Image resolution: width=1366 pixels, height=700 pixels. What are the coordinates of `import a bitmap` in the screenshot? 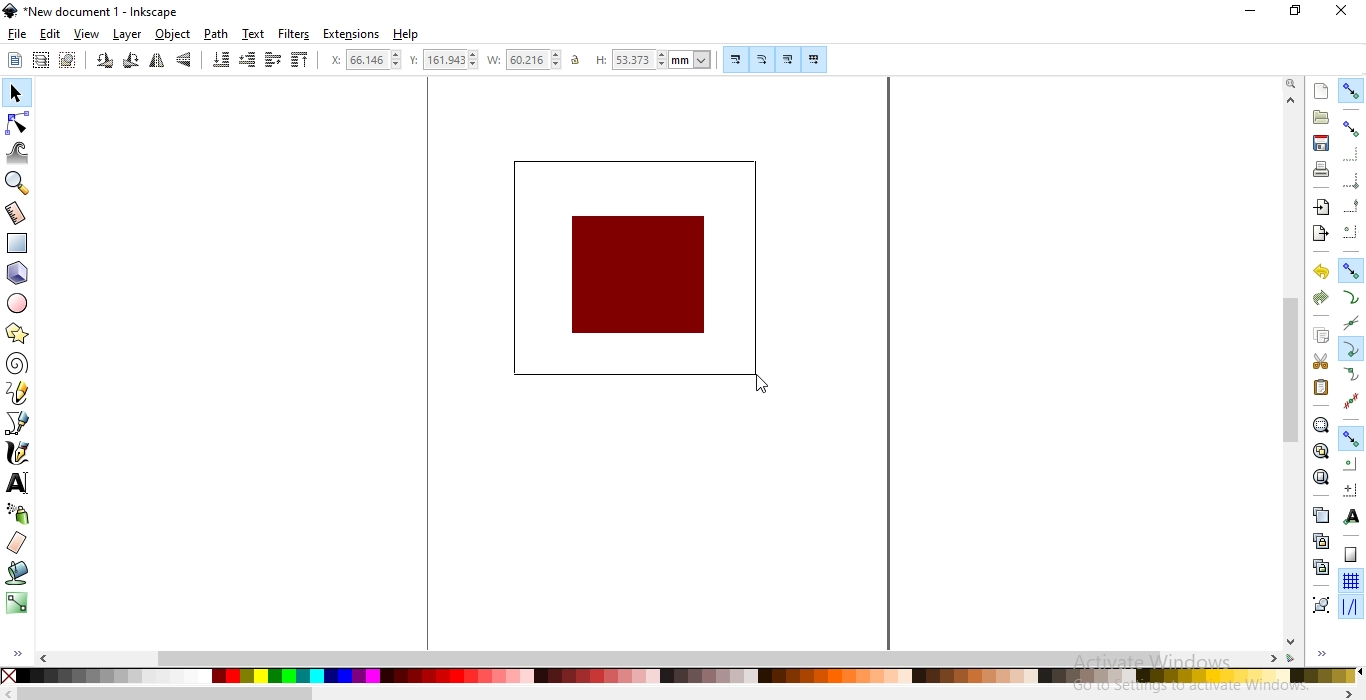 It's located at (1321, 207).